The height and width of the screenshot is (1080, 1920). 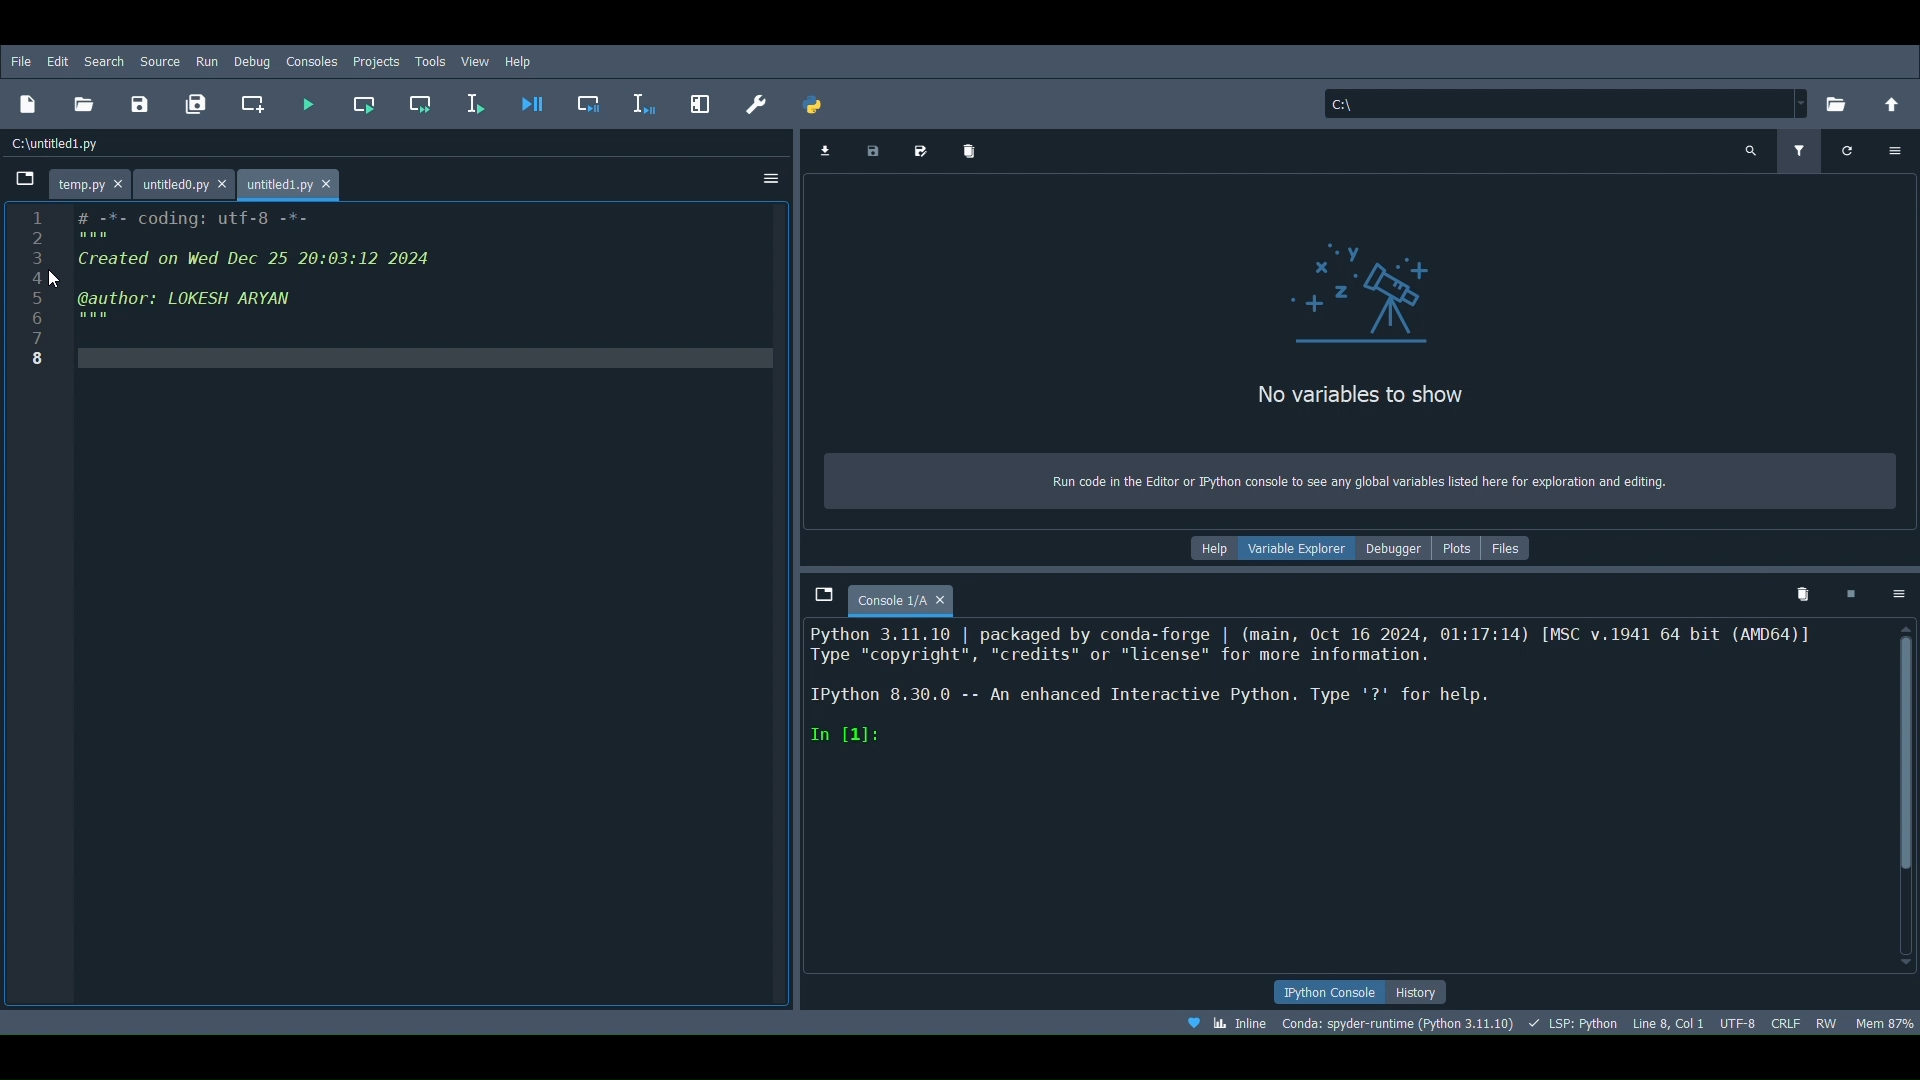 What do you see at coordinates (815, 591) in the screenshot?
I see `Browse tabs` at bounding box center [815, 591].